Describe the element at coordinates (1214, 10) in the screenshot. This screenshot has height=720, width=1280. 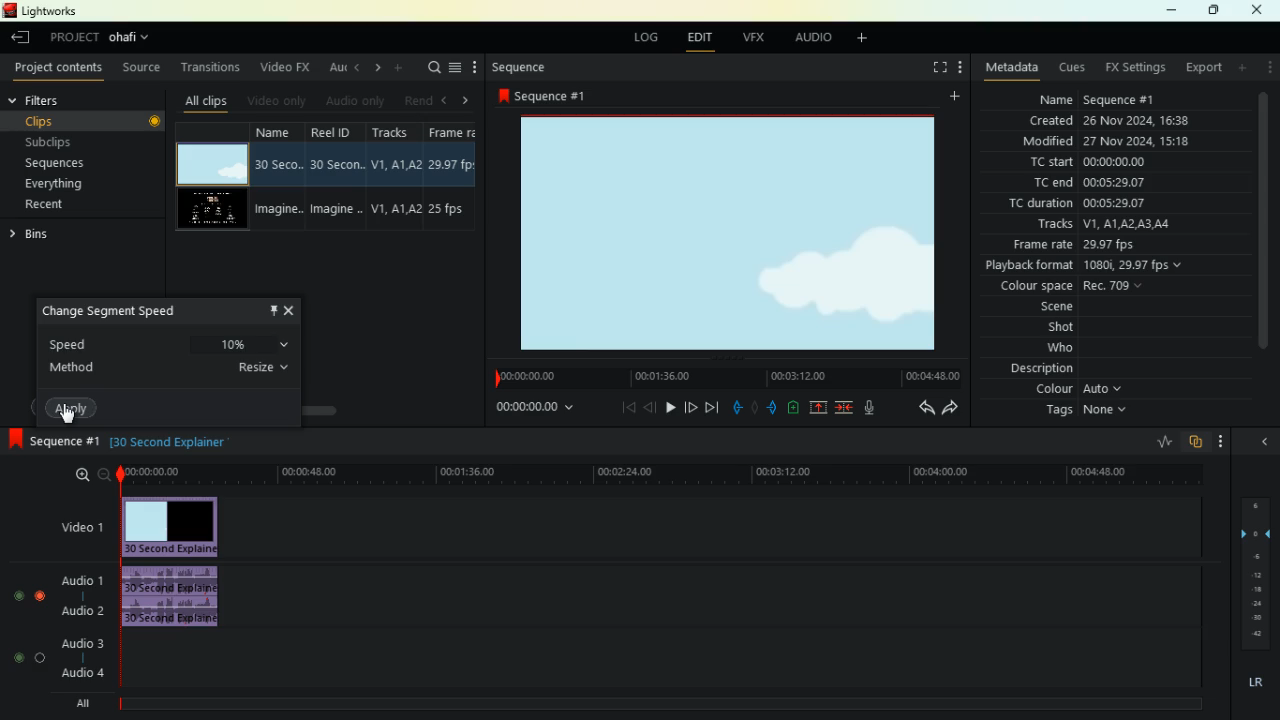
I see `maximize` at that location.